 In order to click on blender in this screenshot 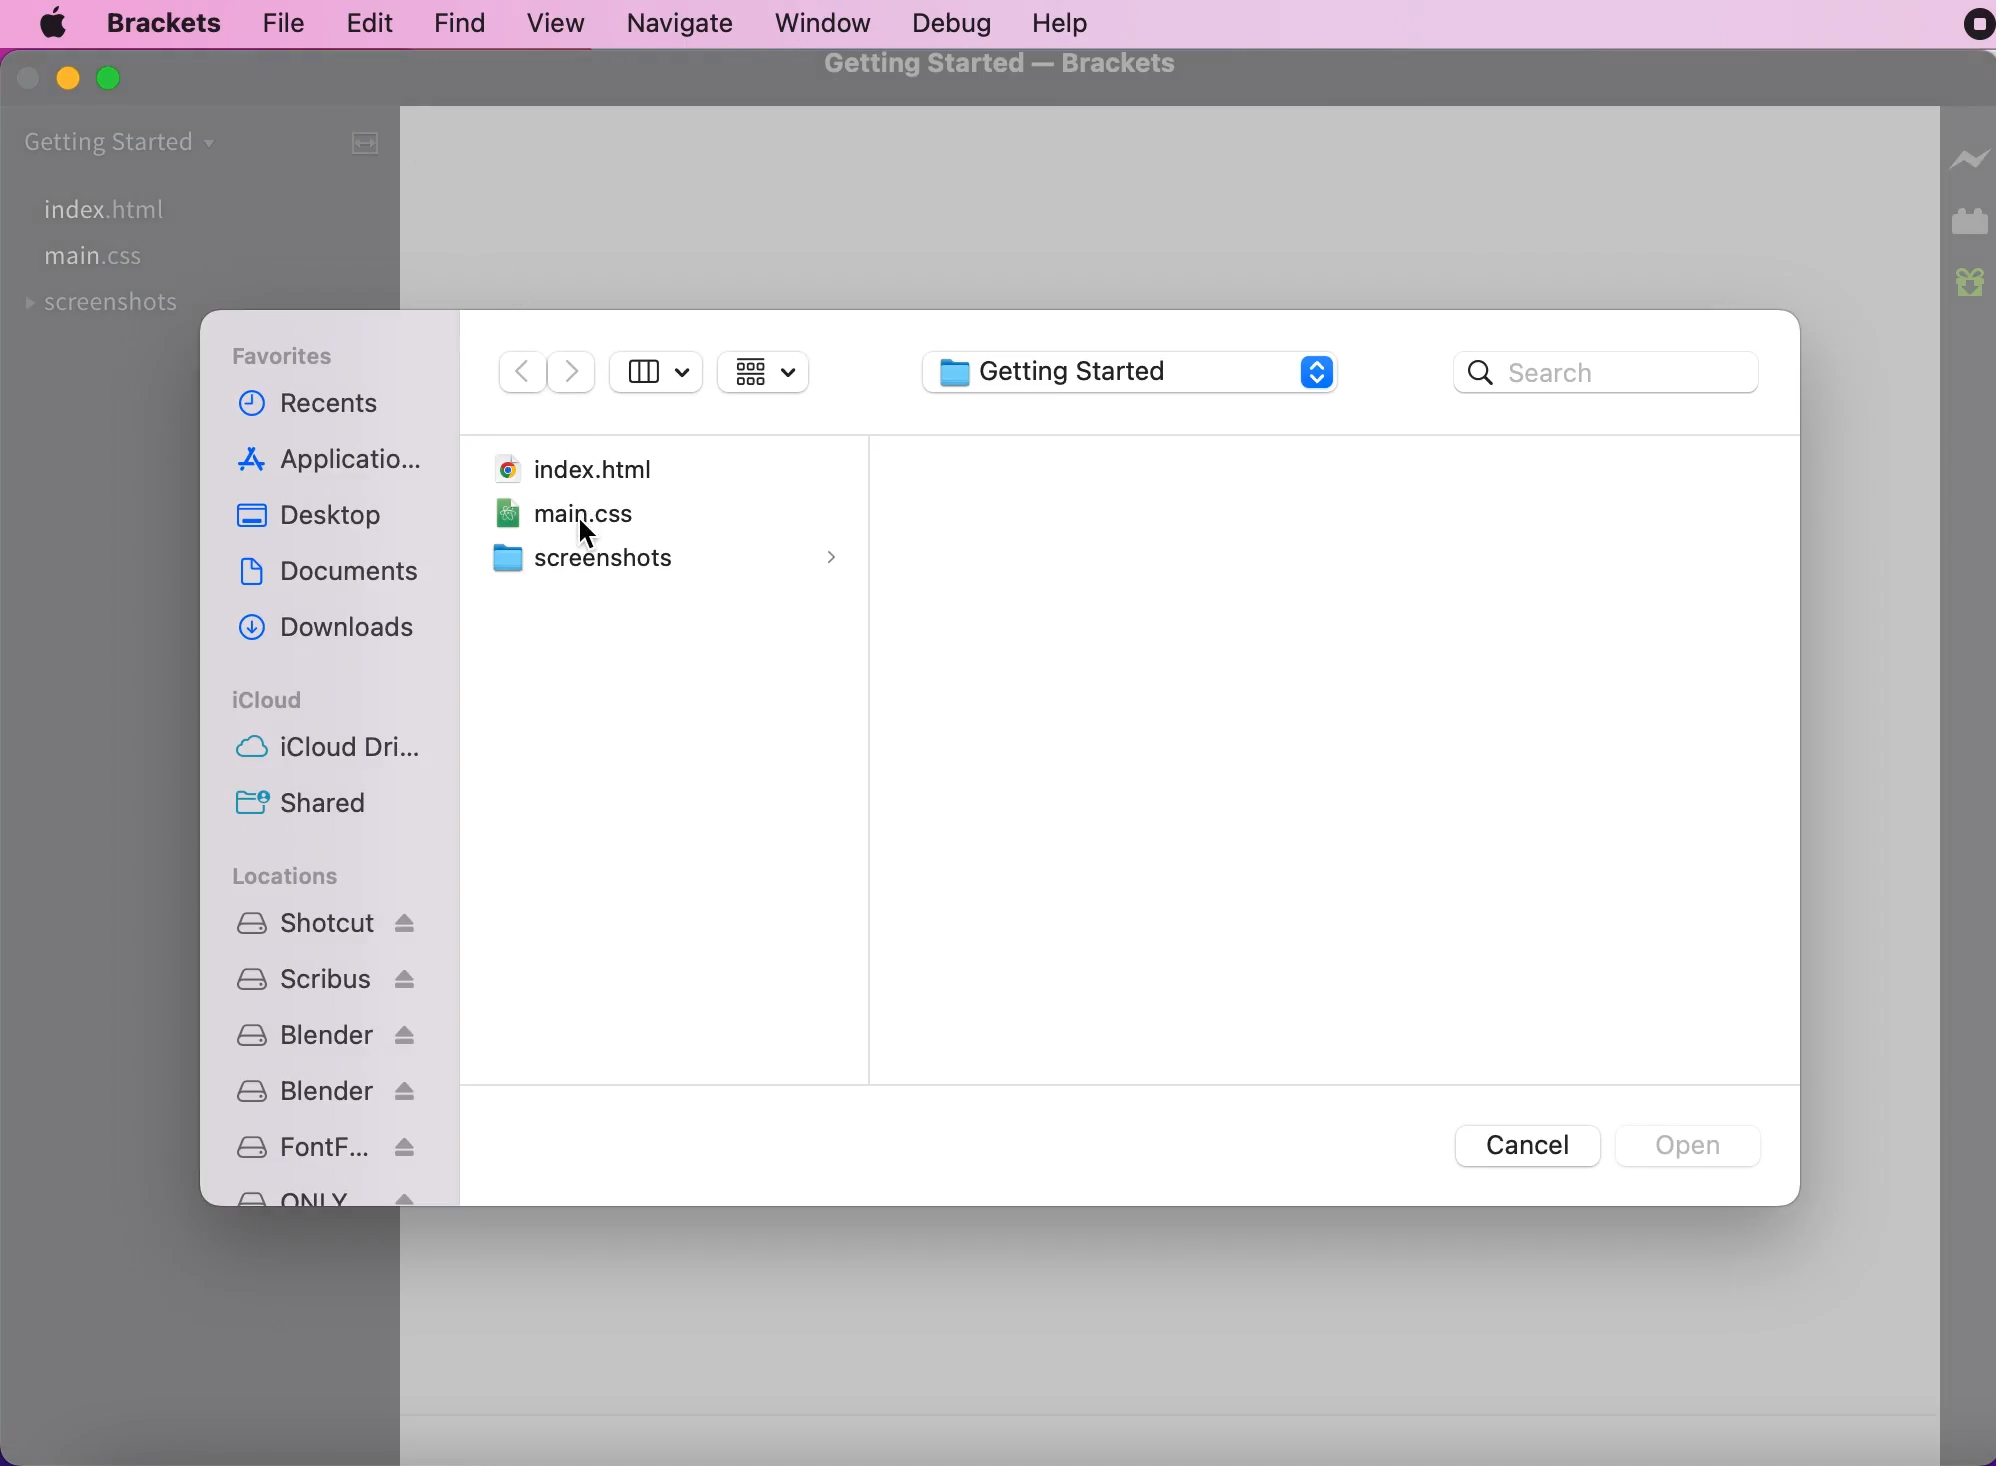, I will do `click(325, 1035)`.